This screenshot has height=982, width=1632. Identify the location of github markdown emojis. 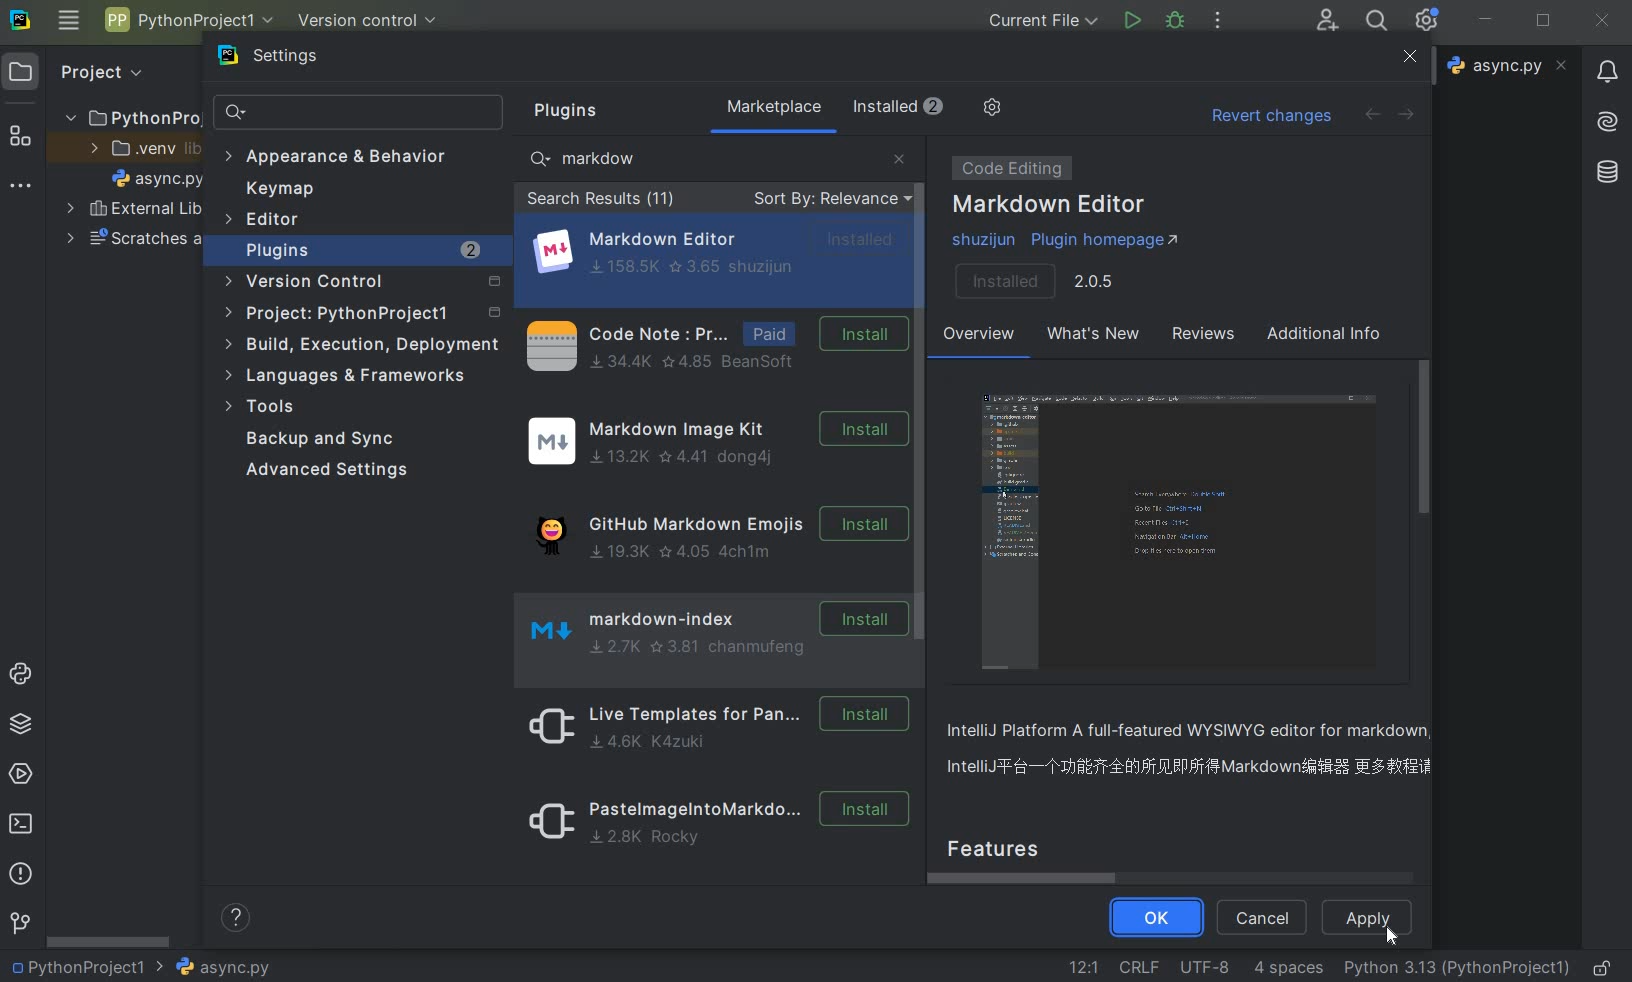
(713, 530).